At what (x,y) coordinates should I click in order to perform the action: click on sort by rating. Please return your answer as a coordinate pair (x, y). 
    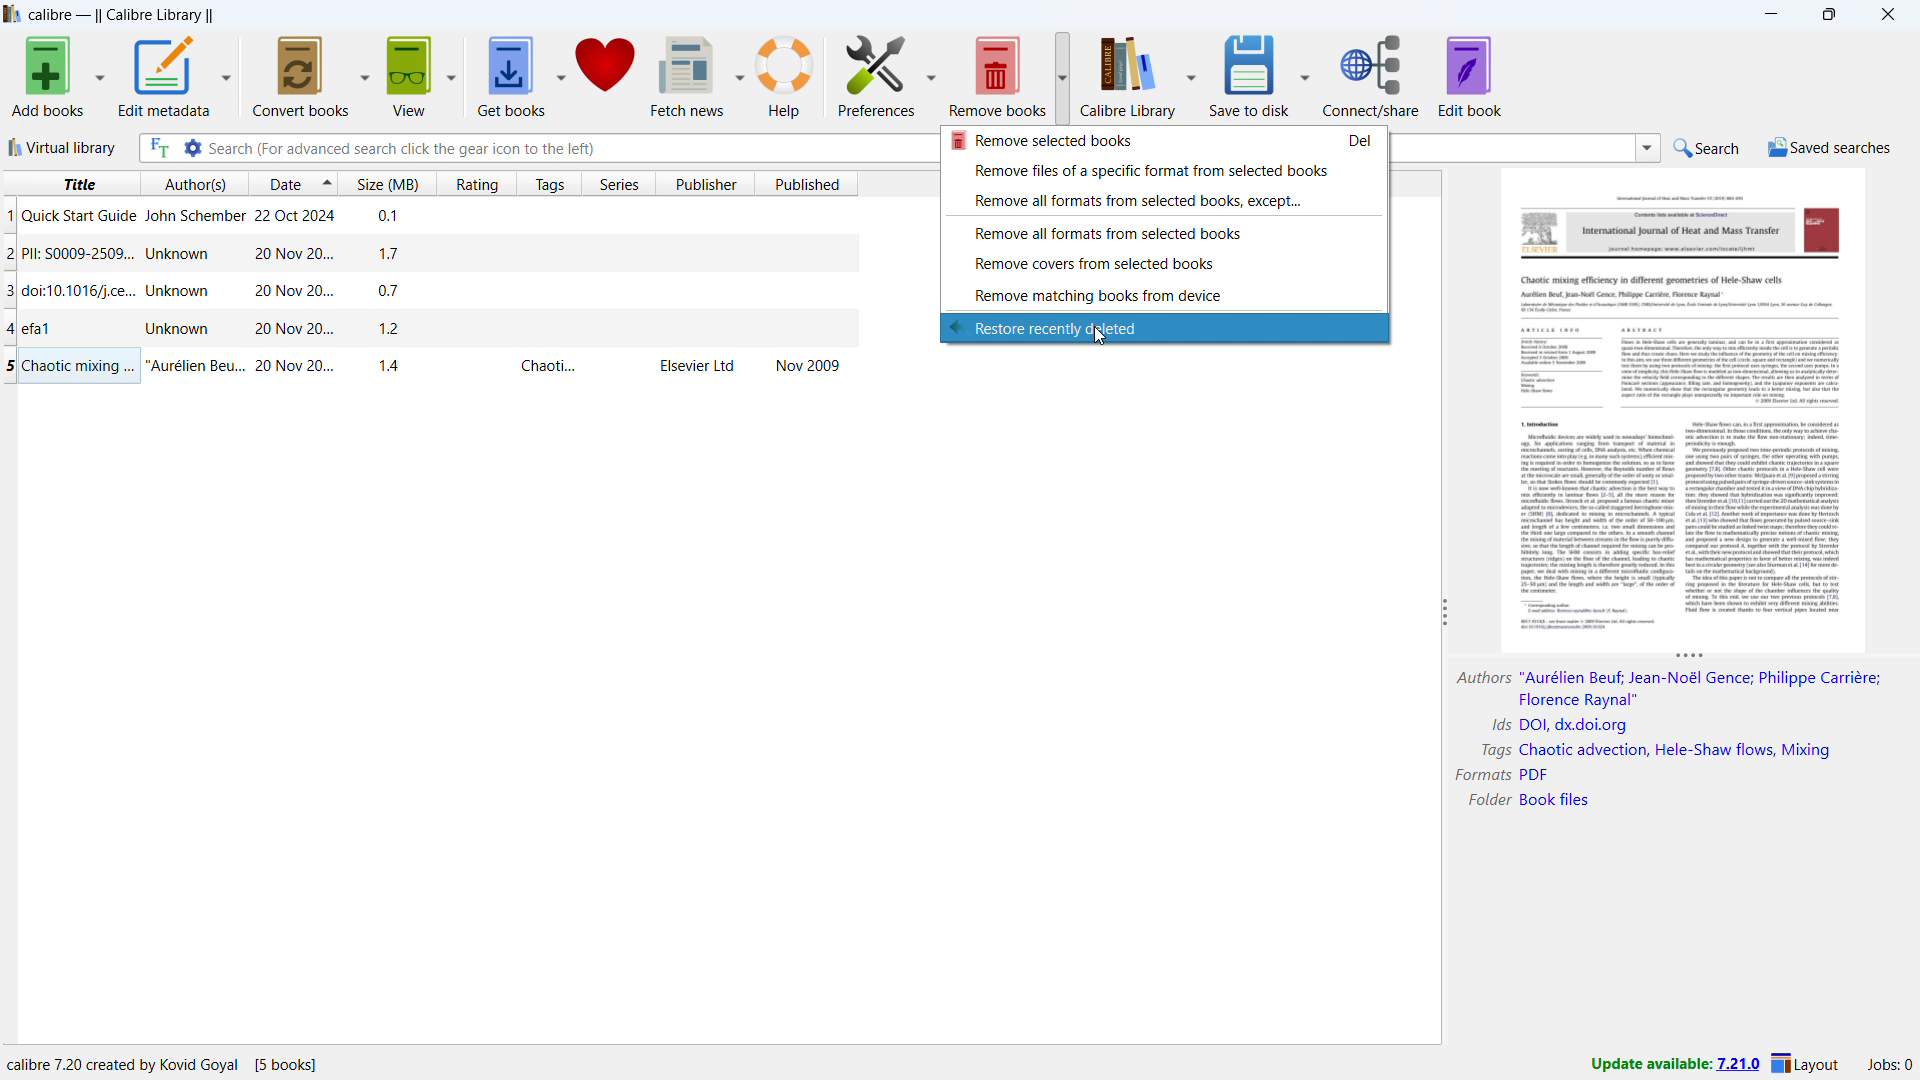
    Looking at the image, I should click on (477, 185).